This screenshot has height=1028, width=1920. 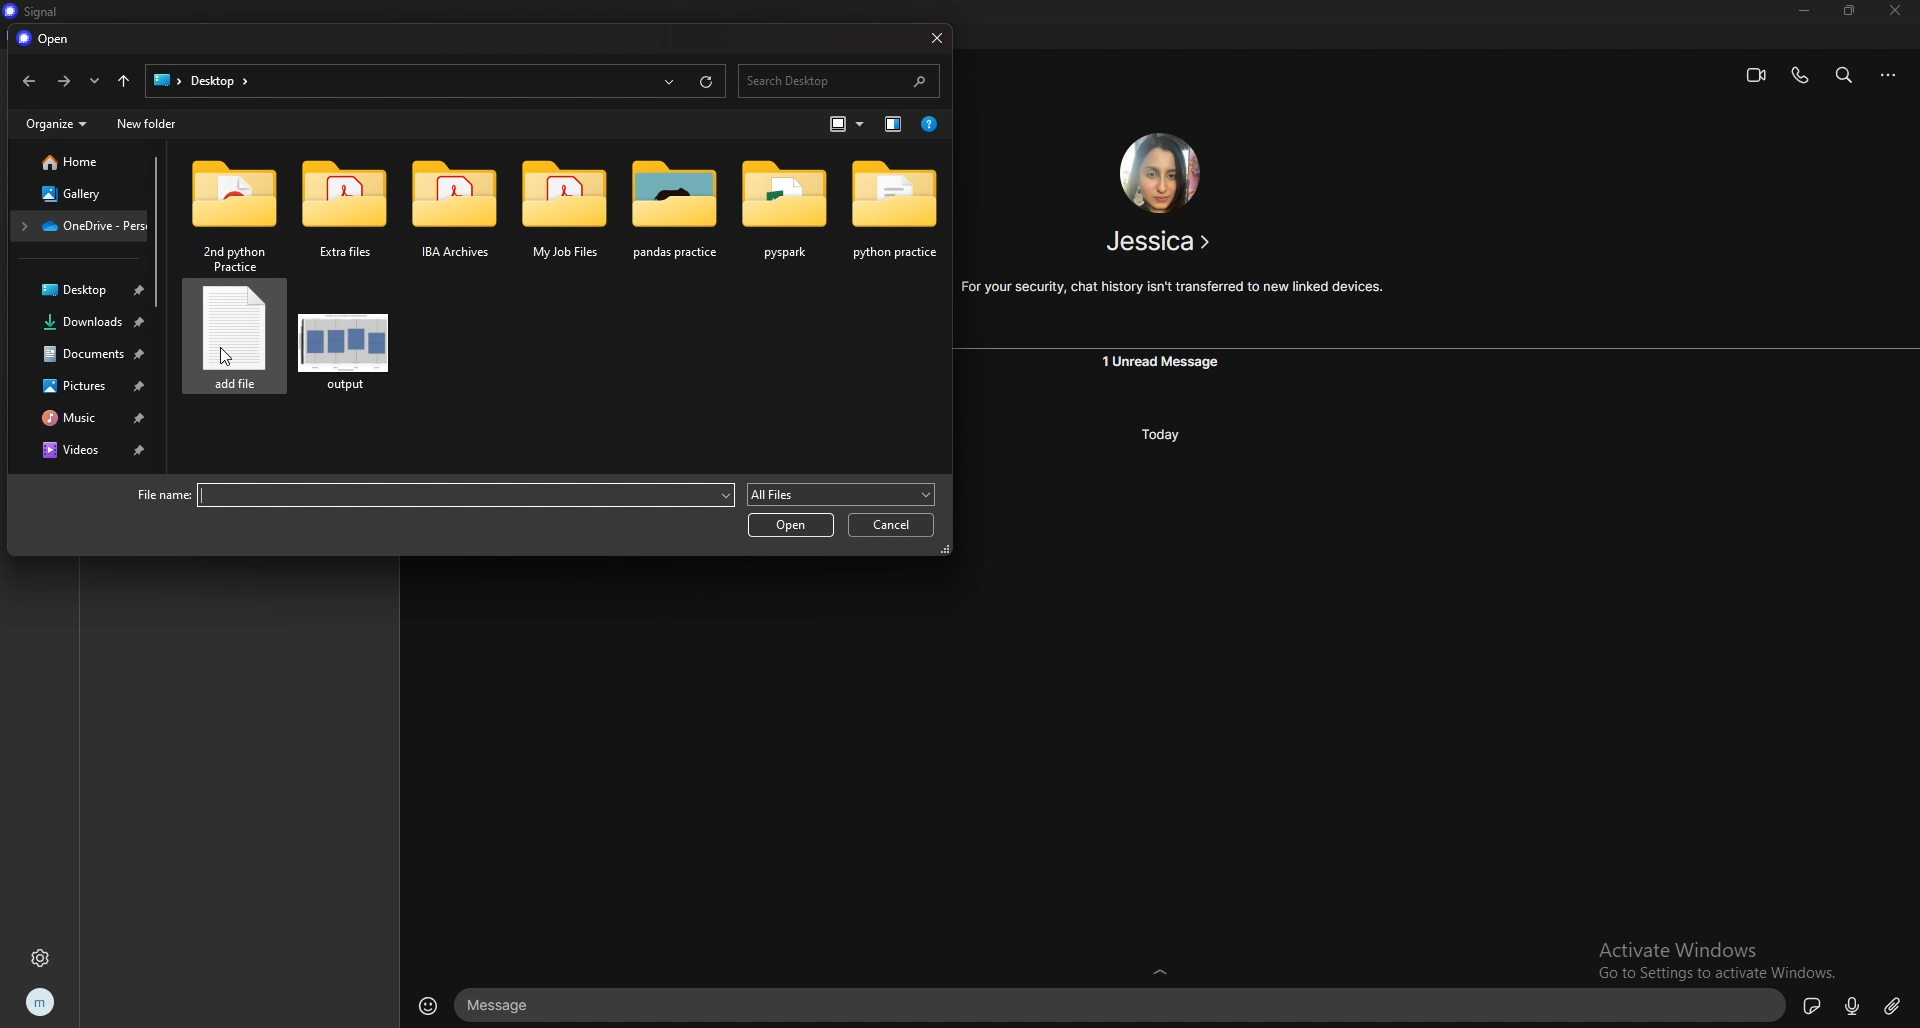 What do you see at coordinates (677, 211) in the screenshot?
I see `folder` at bounding box center [677, 211].